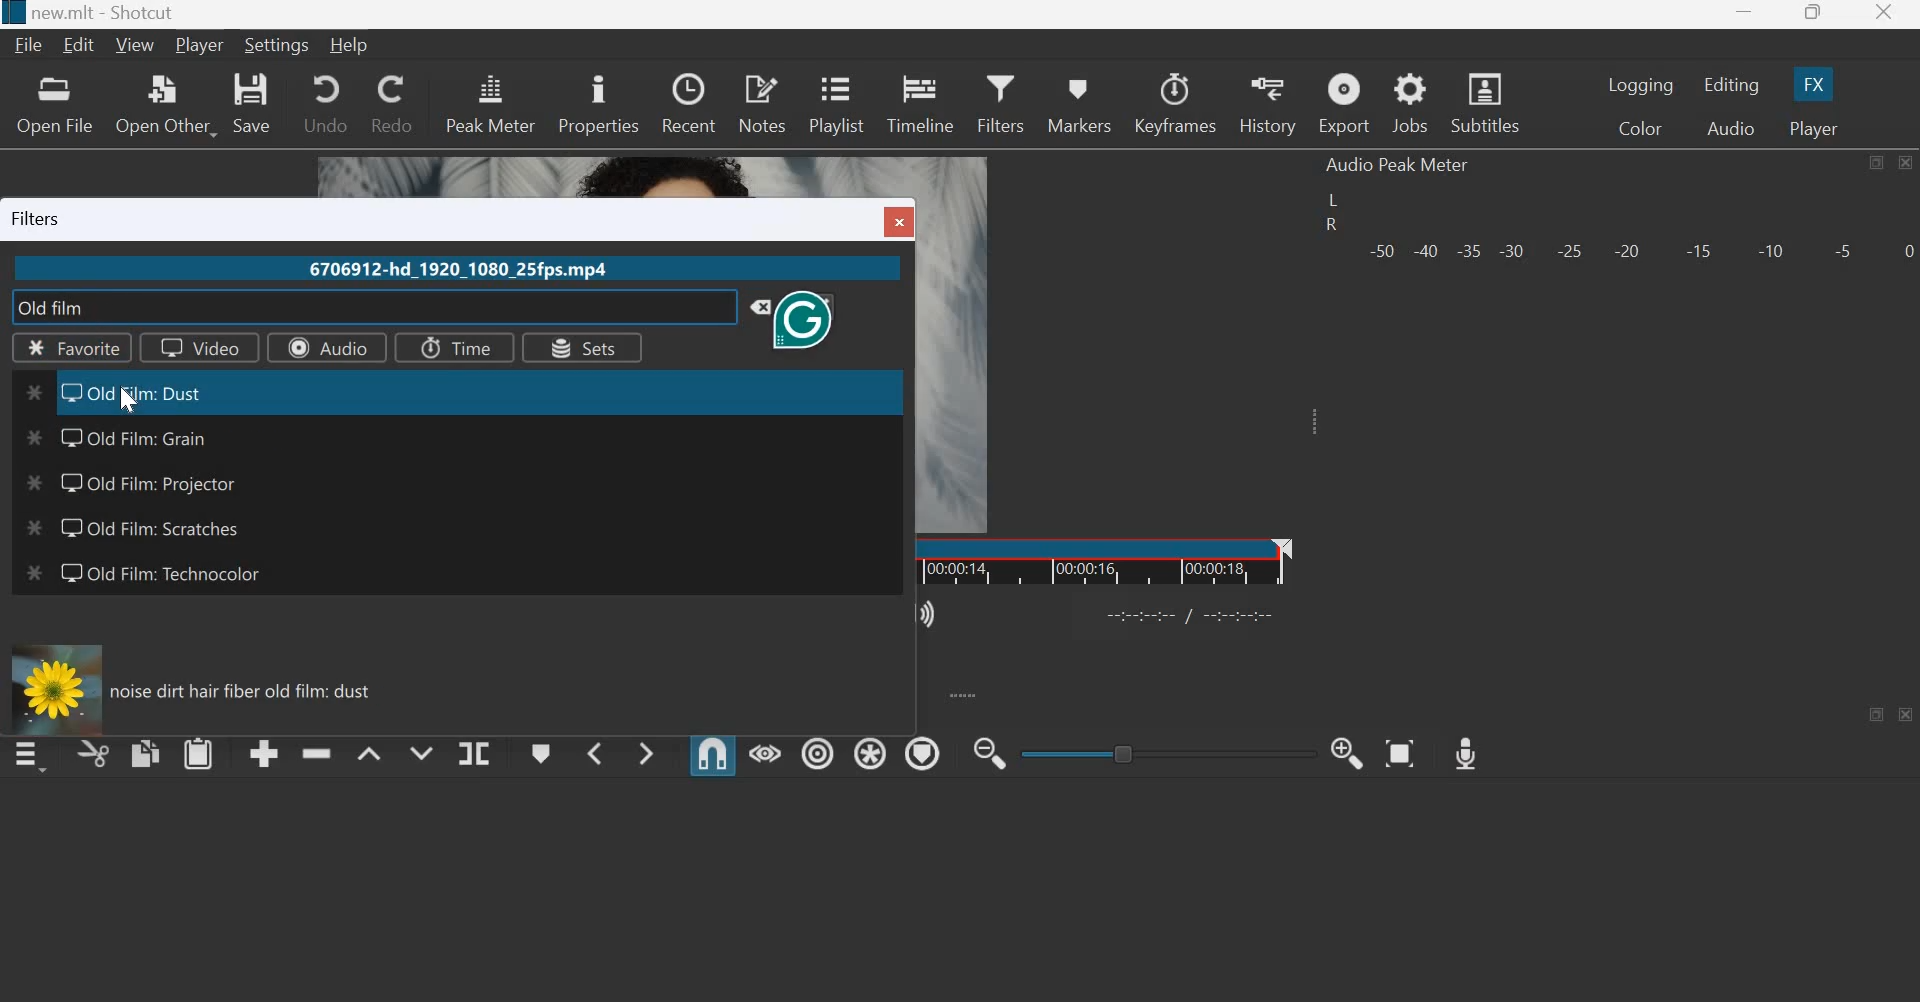 The width and height of the screenshot is (1920, 1002). I want to click on append, so click(265, 753).